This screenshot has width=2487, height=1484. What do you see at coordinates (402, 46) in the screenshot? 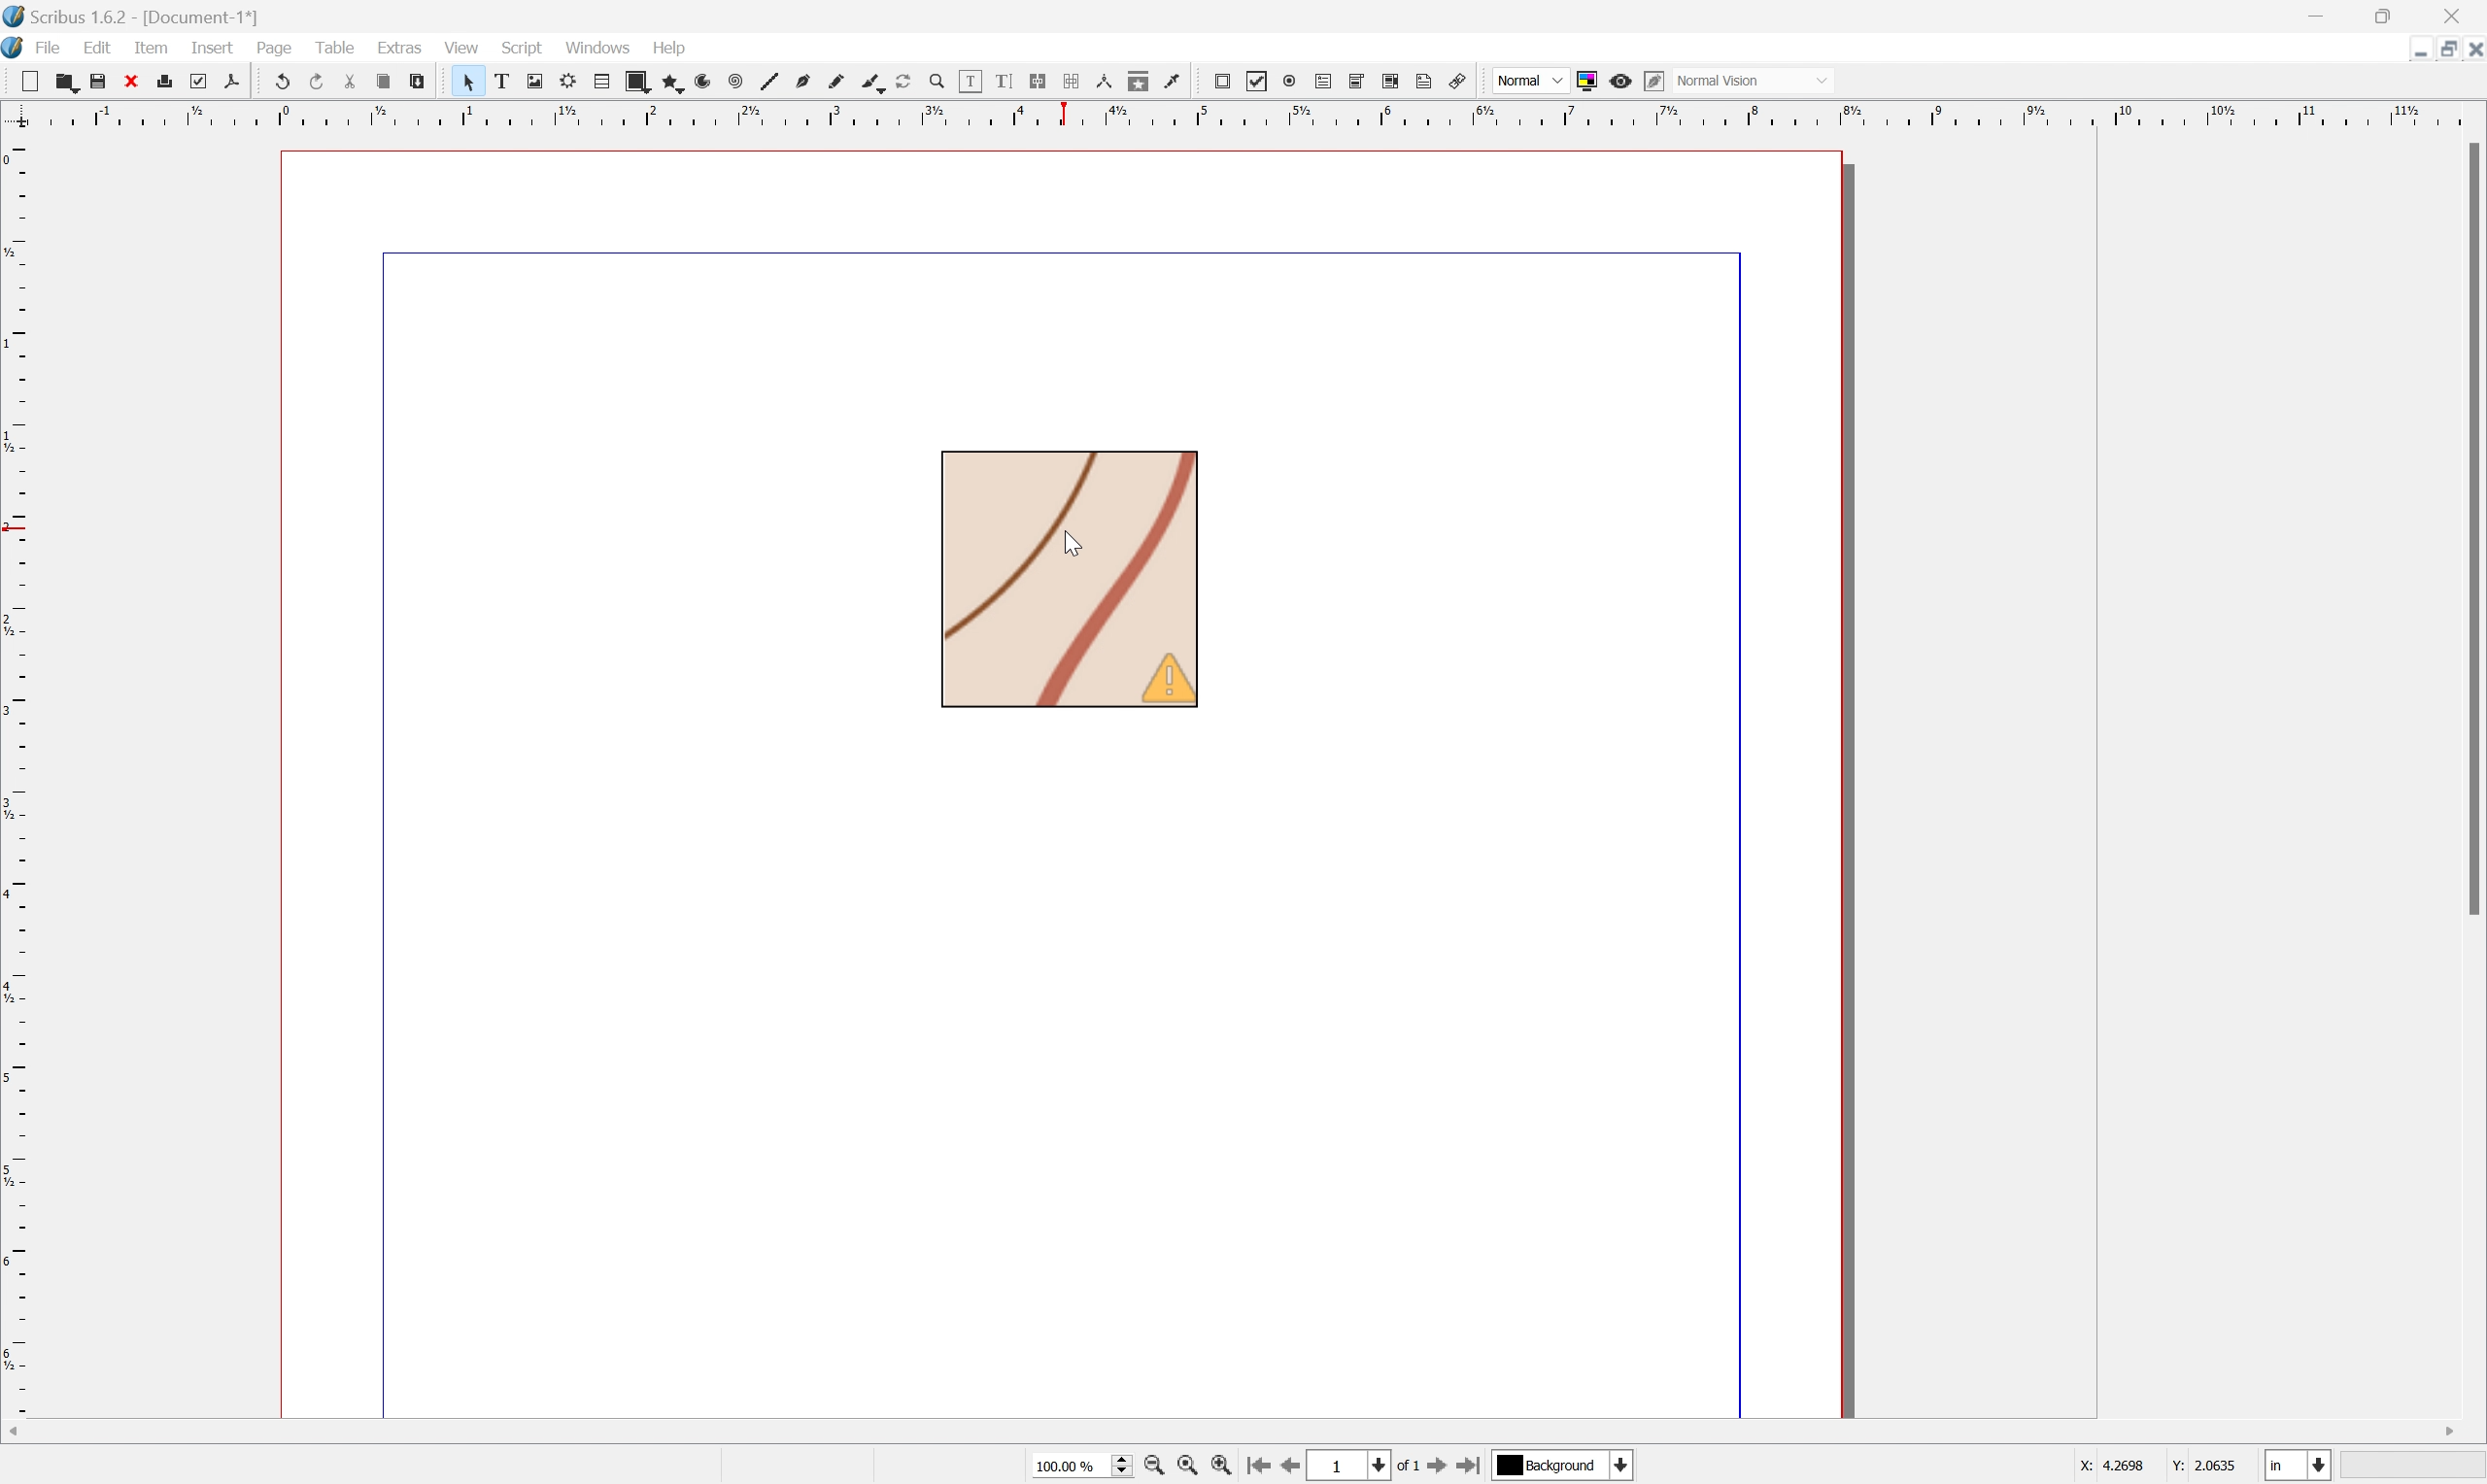
I see `Extras` at bounding box center [402, 46].